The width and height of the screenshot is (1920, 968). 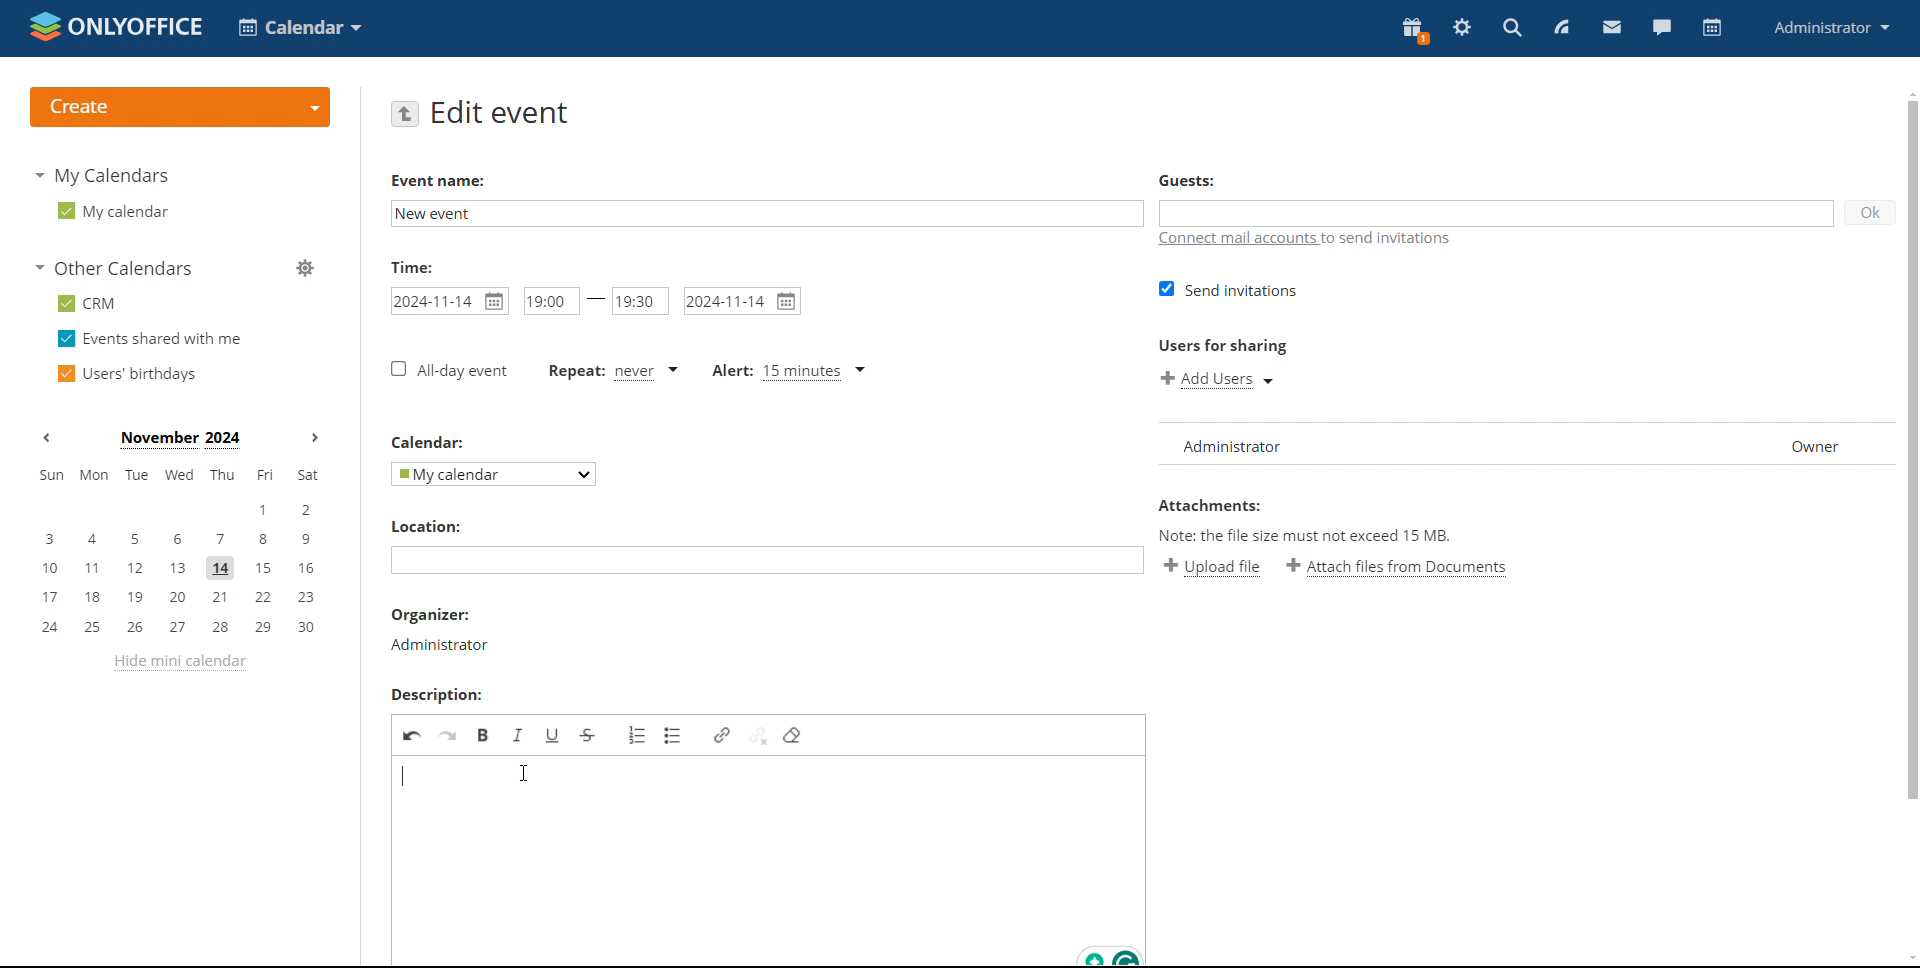 What do you see at coordinates (152, 339) in the screenshot?
I see `events shared with me` at bounding box center [152, 339].